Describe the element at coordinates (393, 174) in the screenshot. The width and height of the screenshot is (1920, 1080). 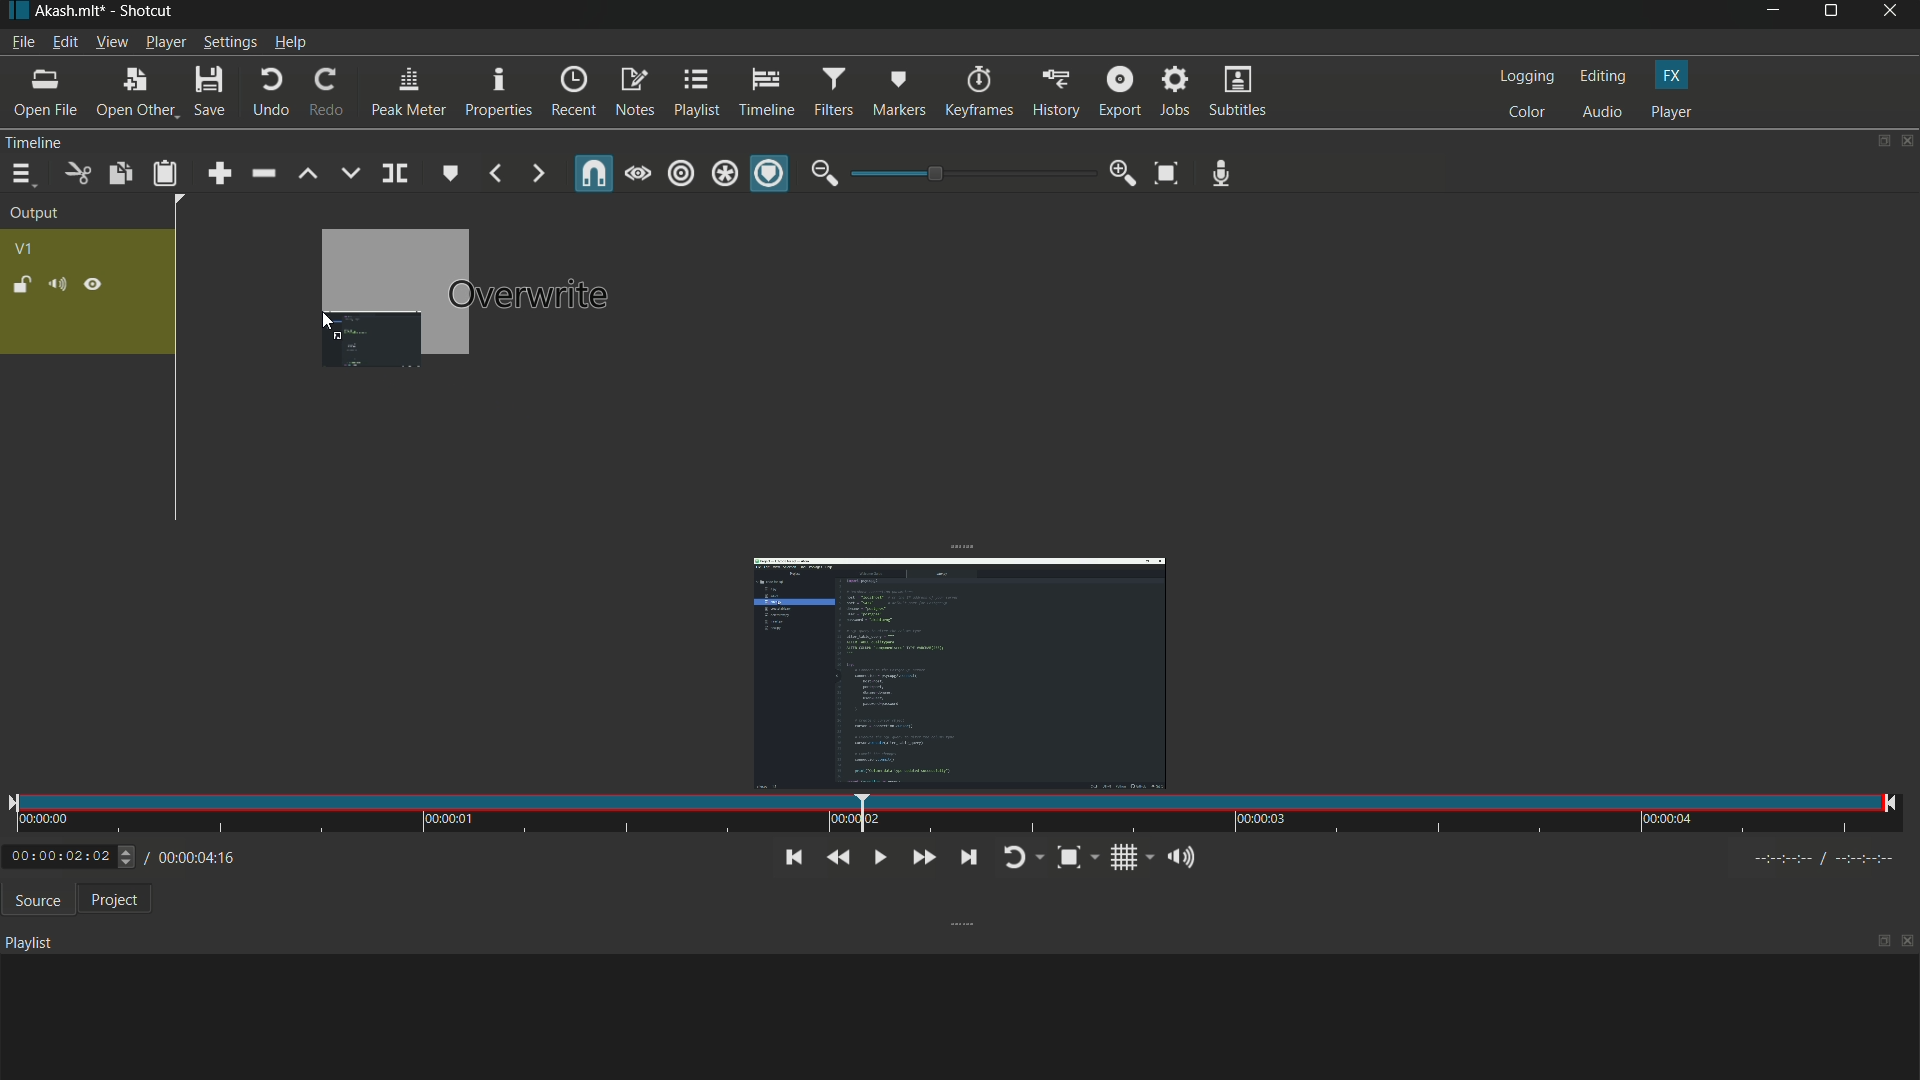
I see `split as playhead` at that location.